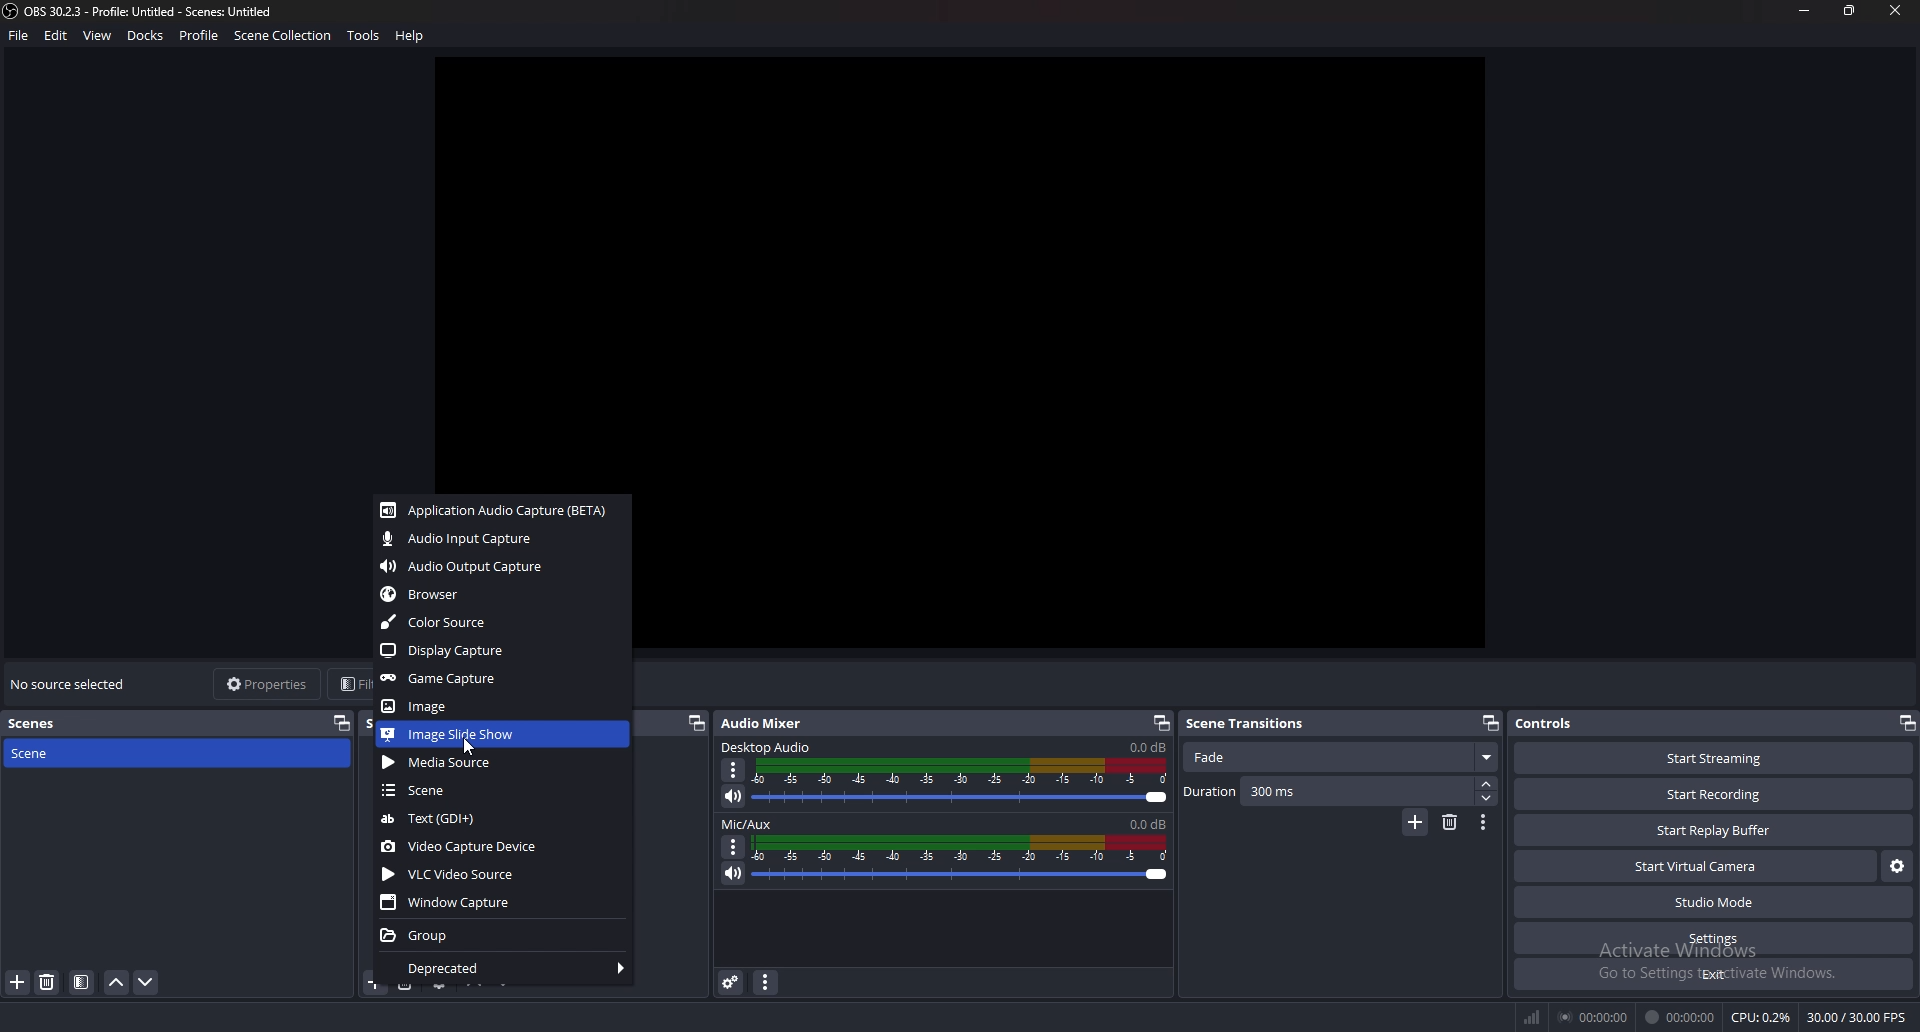  Describe the element at coordinates (1717, 793) in the screenshot. I see `start recording` at that location.